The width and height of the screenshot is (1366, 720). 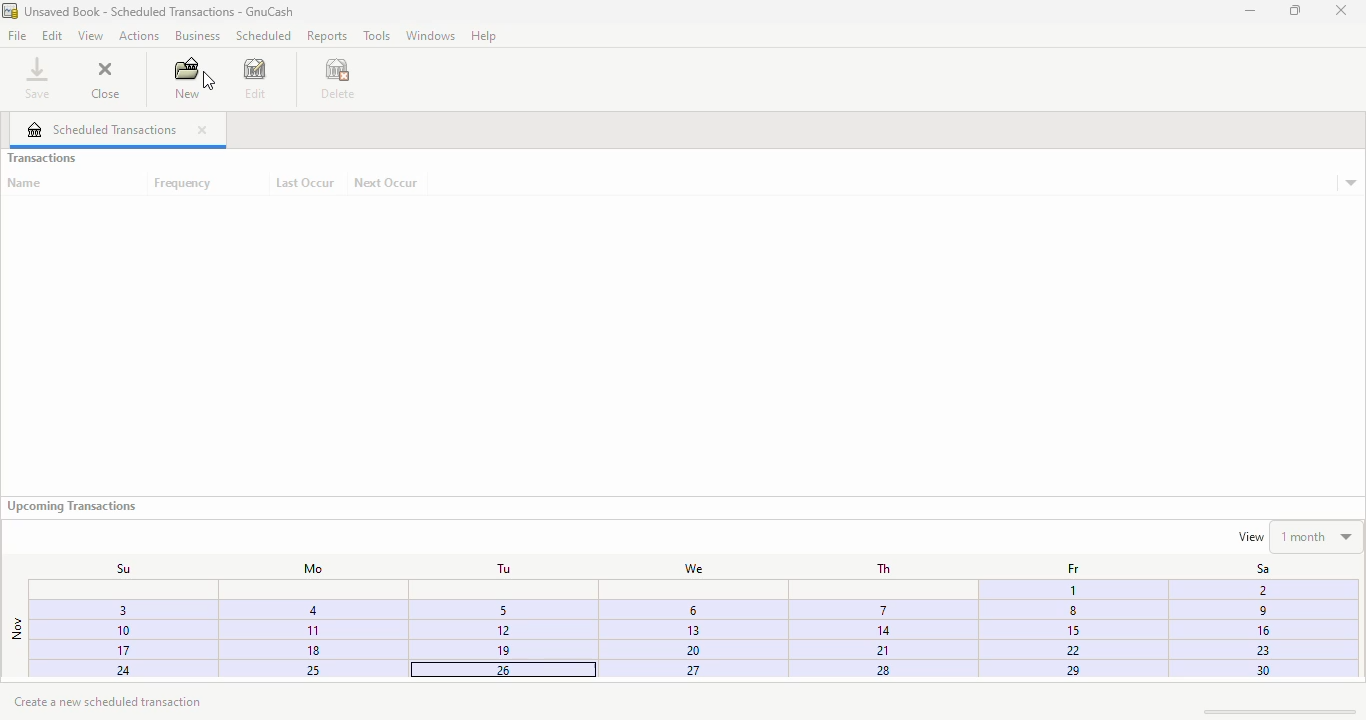 What do you see at coordinates (17, 35) in the screenshot?
I see `file` at bounding box center [17, 35].